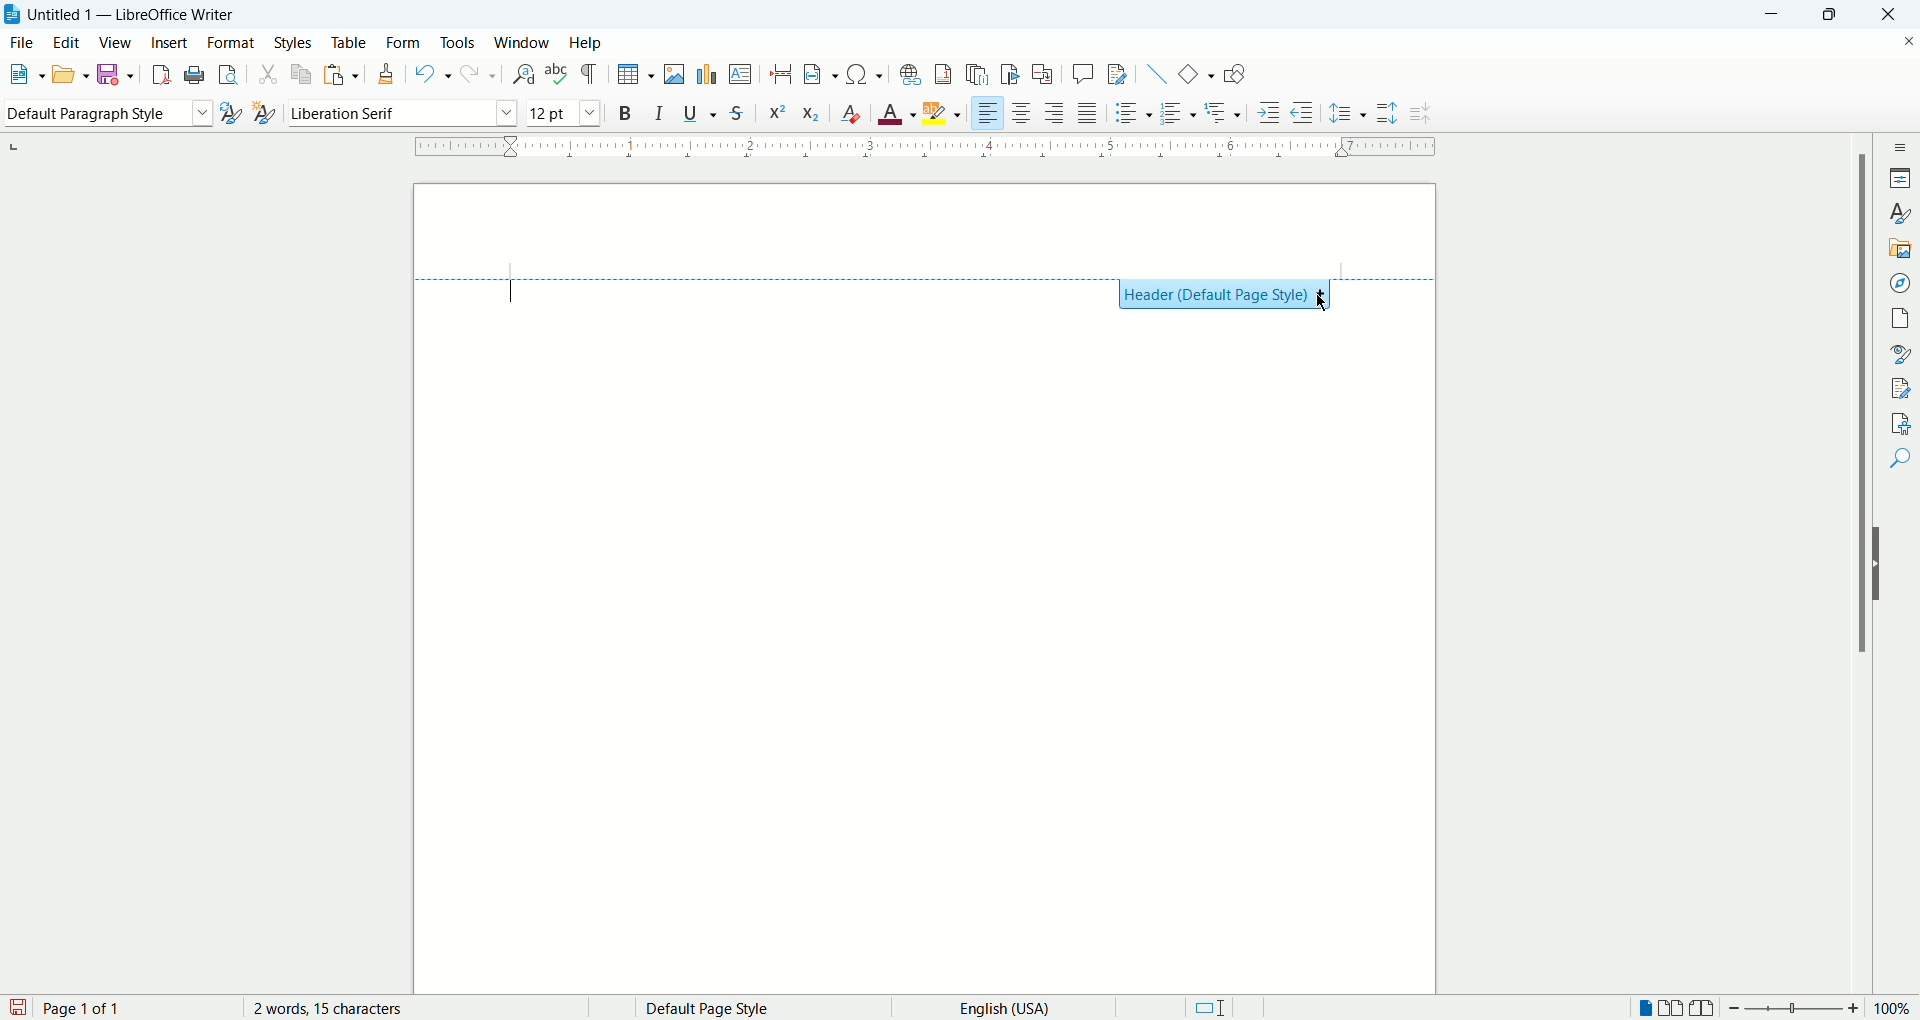 Image resolution: width=1920 pixels, height=1020 pixels. Describe the element at coordinates (1903, 211) in the screenshot. I see `styles` at that location.